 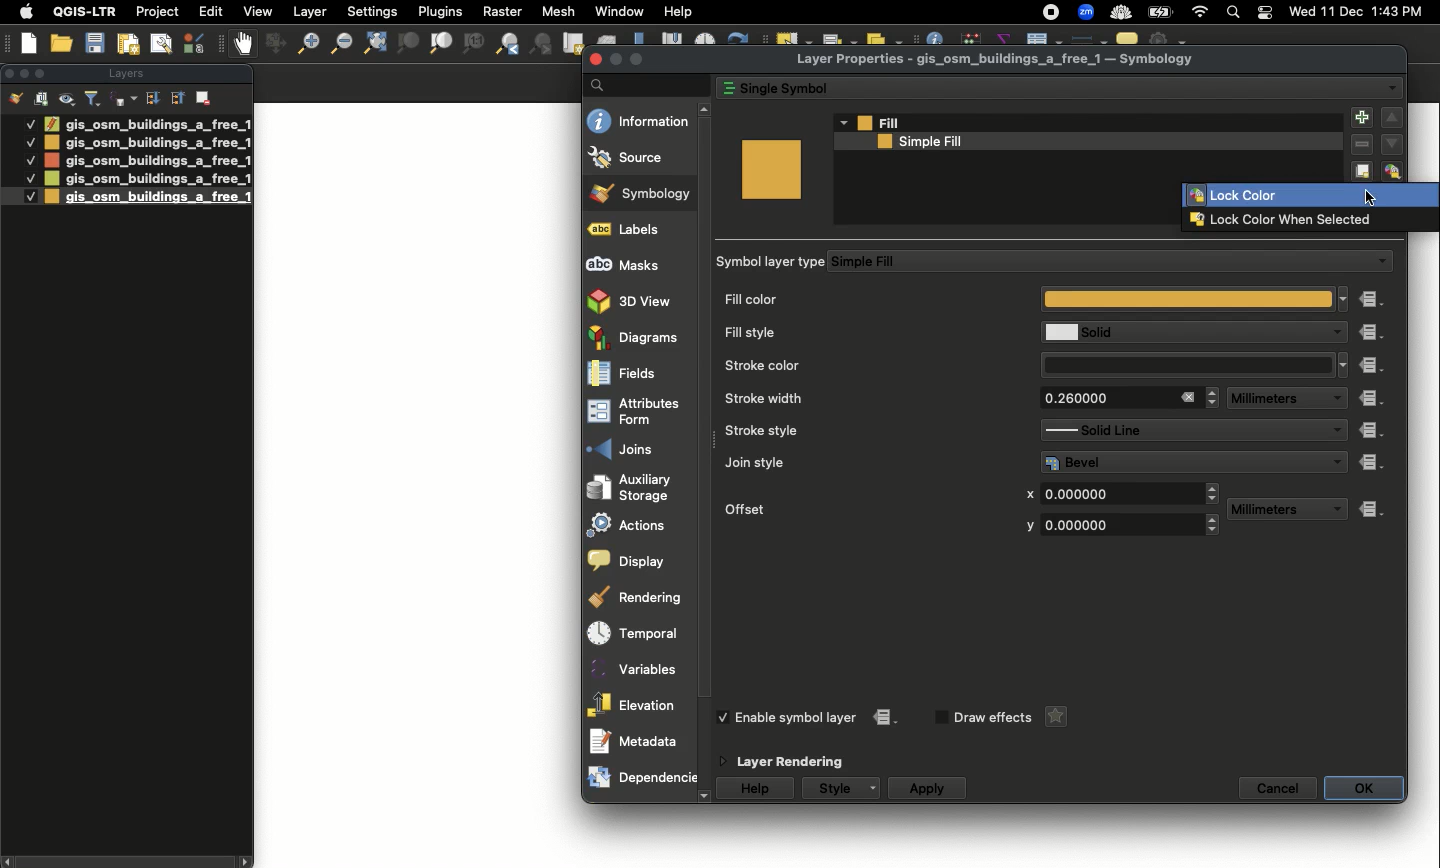 What do you see at coordinates (29, 141) in the screenshot?
I see `Checked` at bounding box center [29, 141].